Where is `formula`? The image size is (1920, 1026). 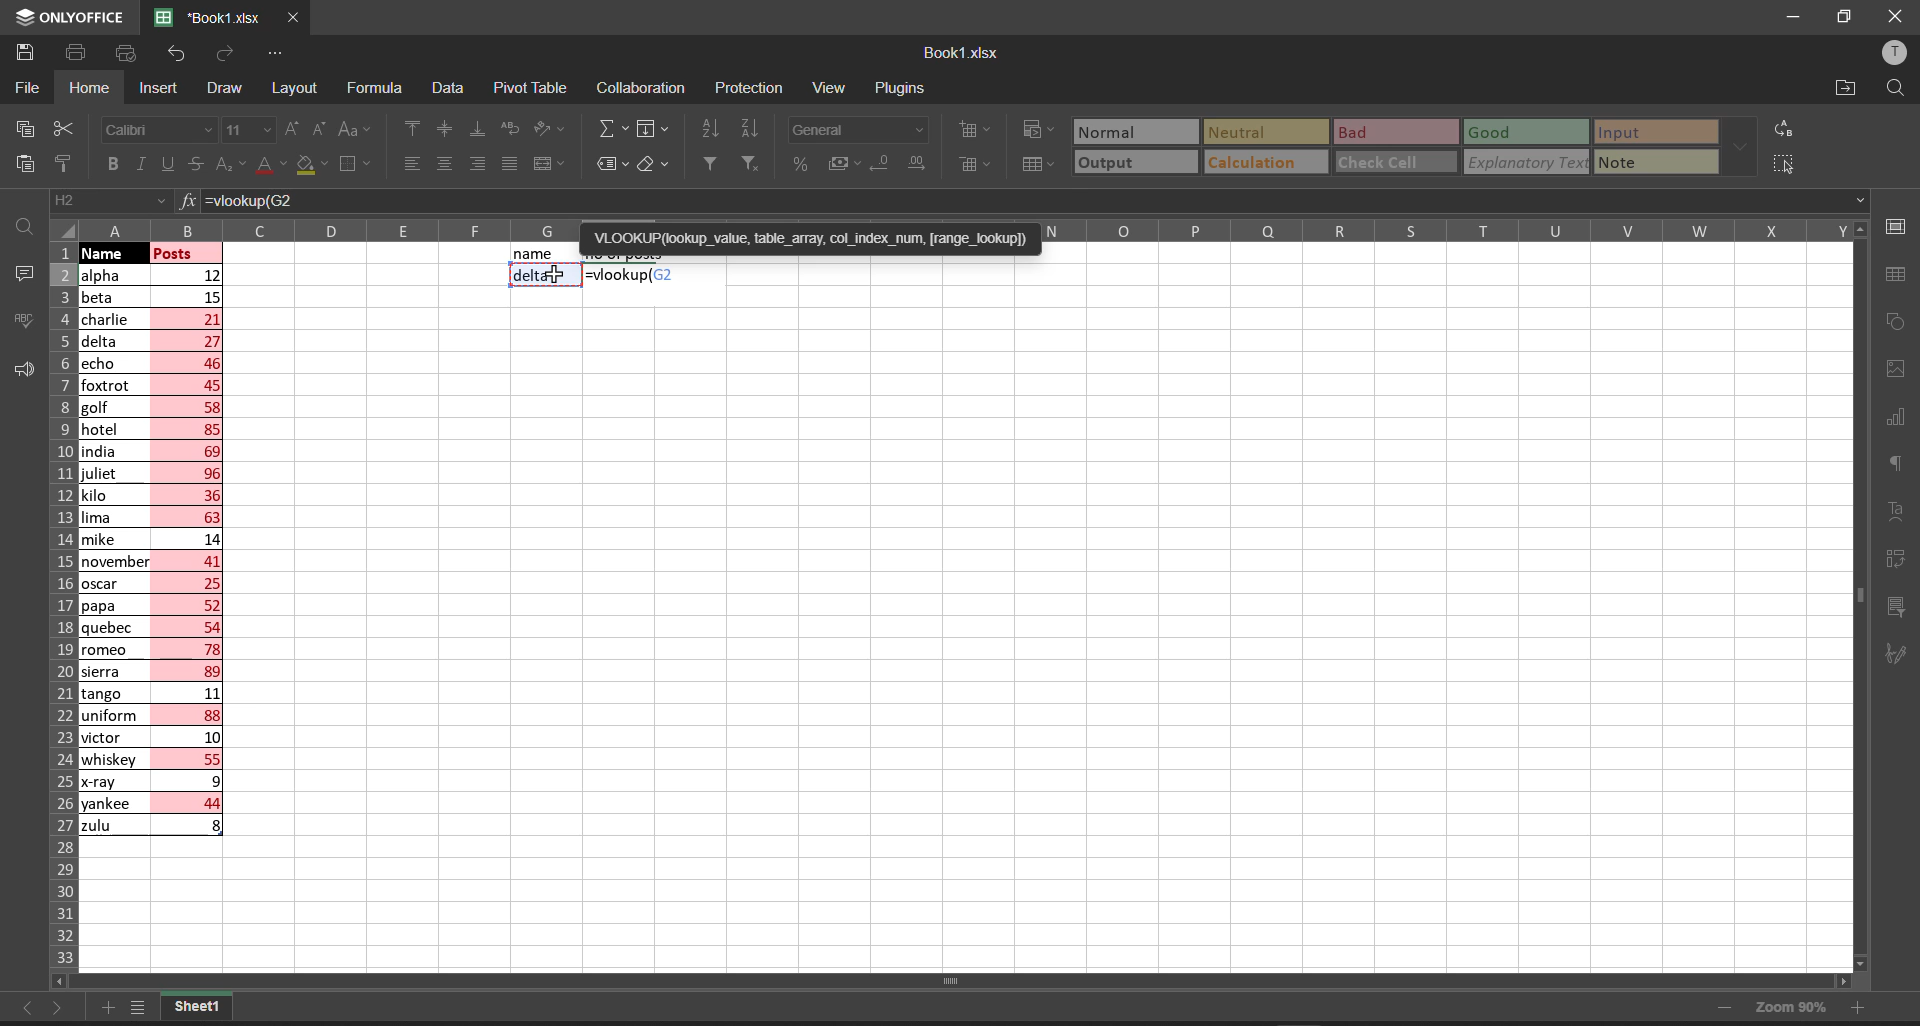 formula is located at coordinates (379, 89).